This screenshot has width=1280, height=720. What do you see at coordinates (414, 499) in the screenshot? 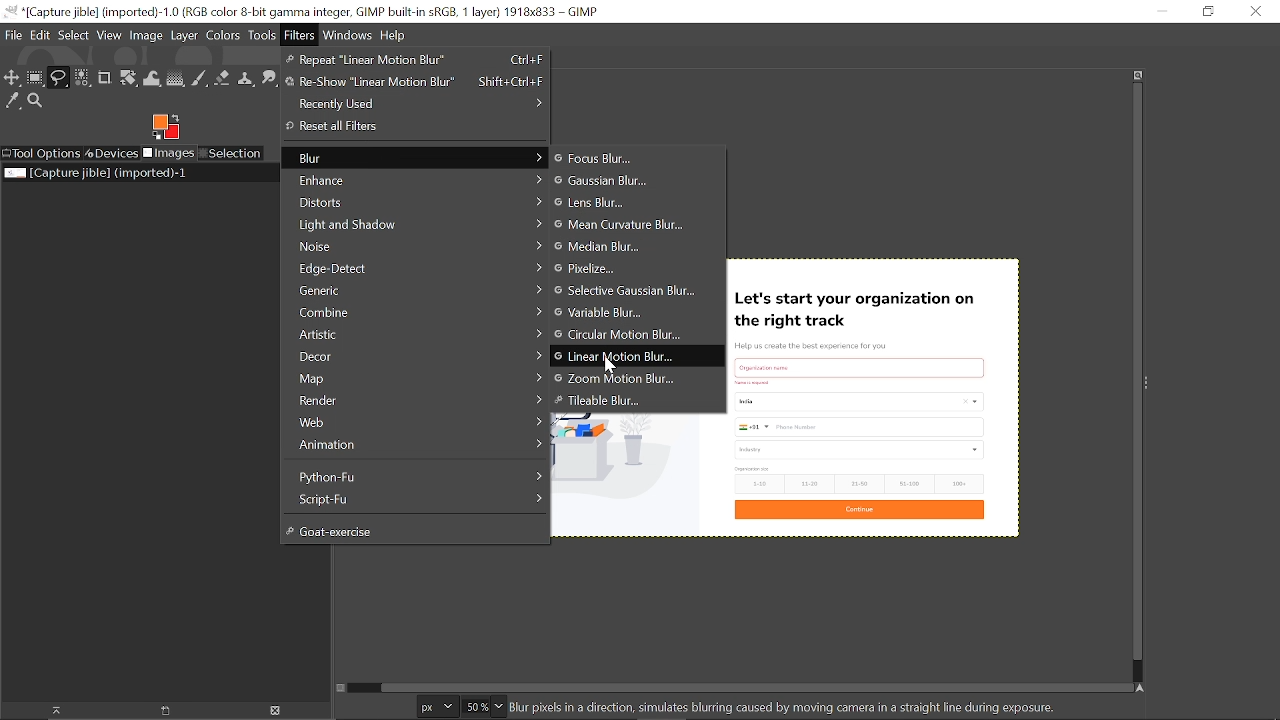
I see `Script-Fy` at bounding box center [414, 499].